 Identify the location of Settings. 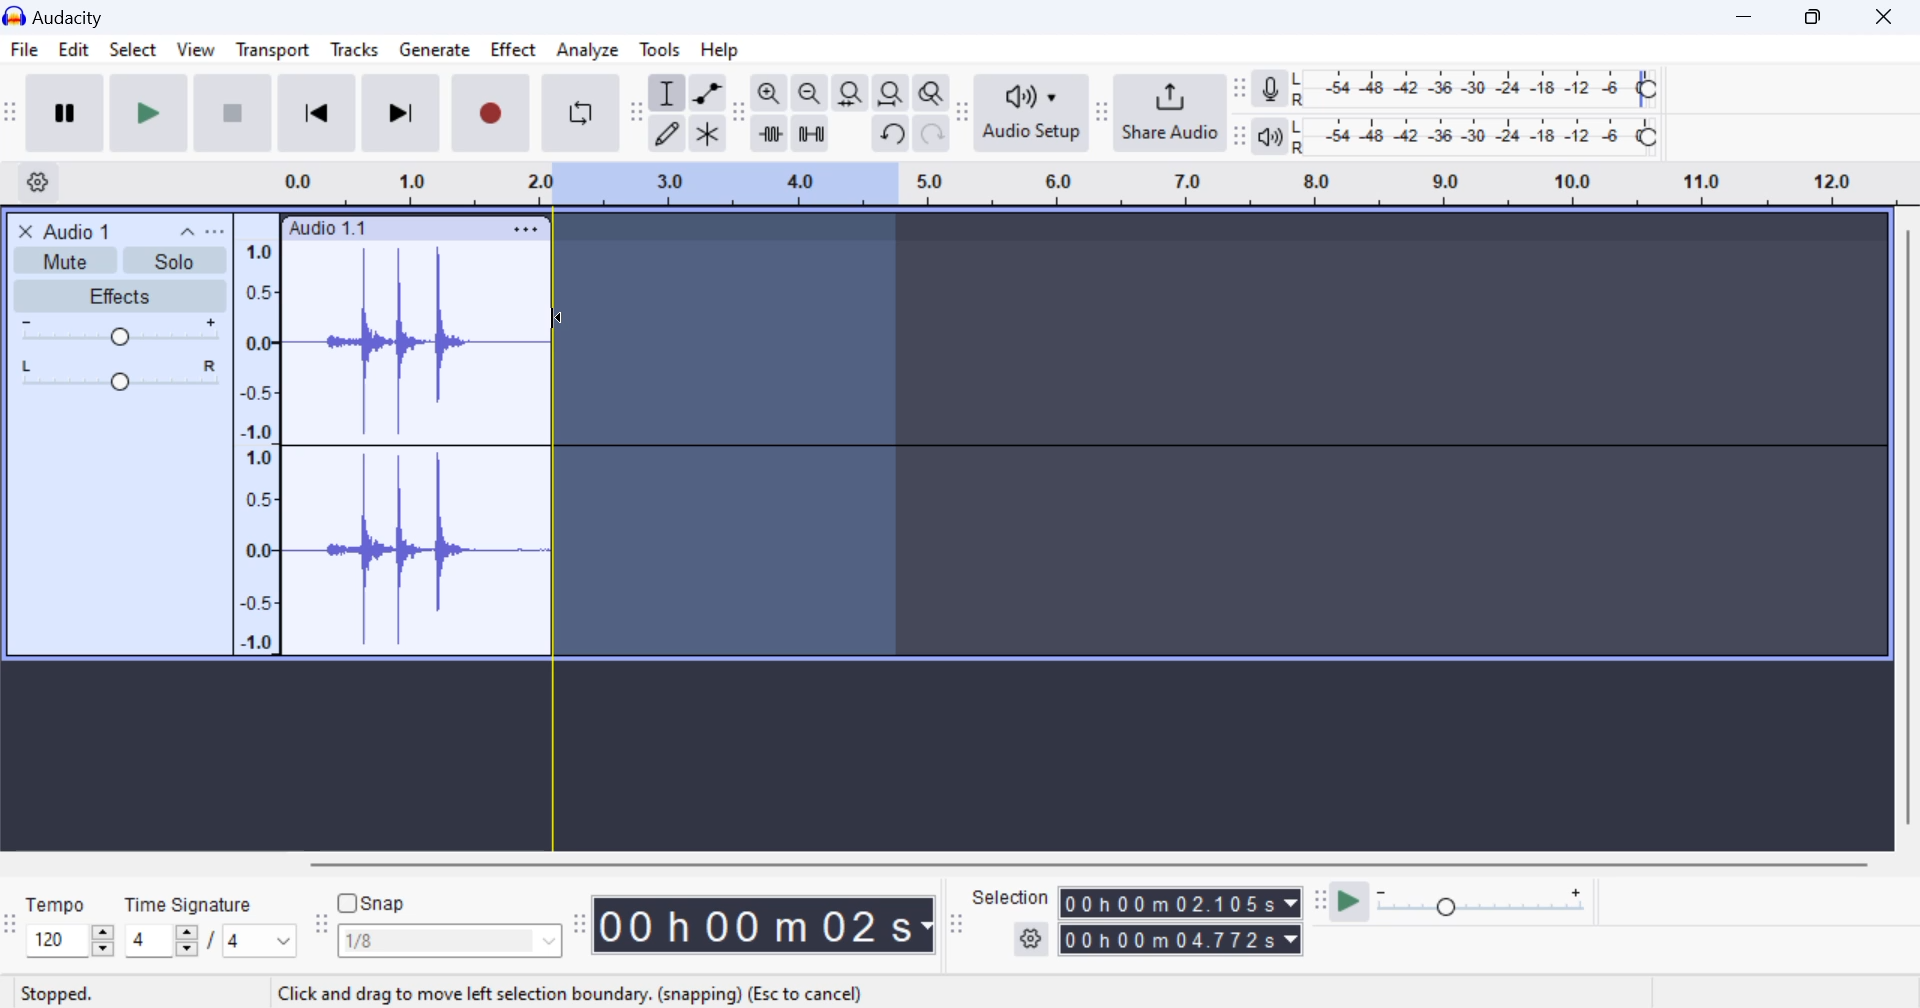
(41, 181).